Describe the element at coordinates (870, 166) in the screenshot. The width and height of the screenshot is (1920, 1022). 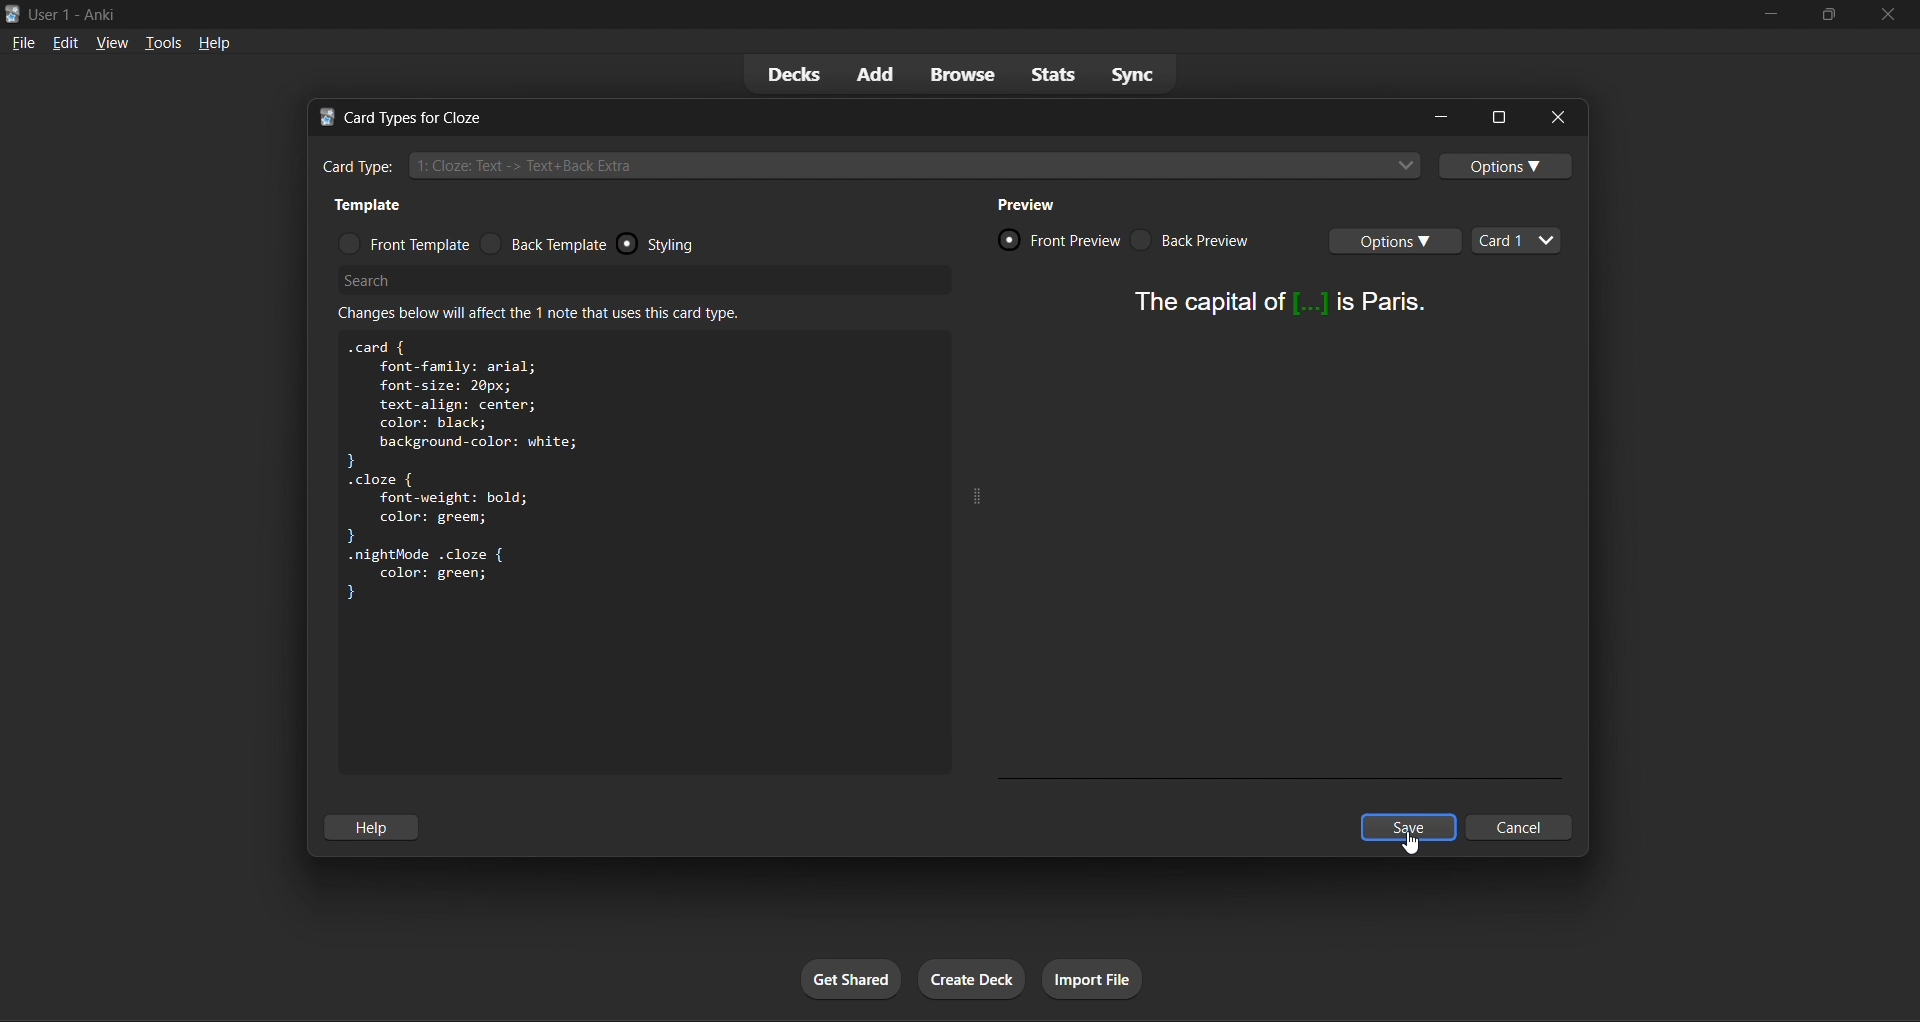
I see `cloze card type input box ` at that location.